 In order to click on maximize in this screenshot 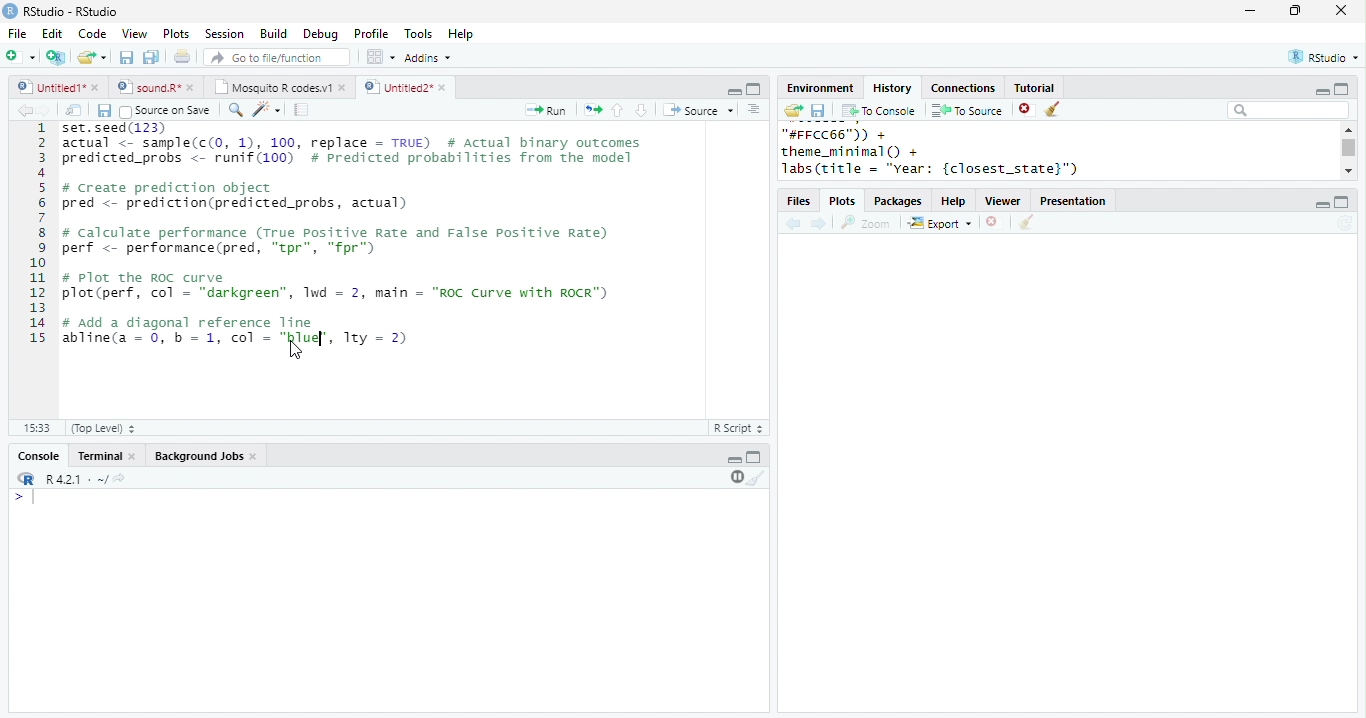, I will do `click(1342, 202)`.